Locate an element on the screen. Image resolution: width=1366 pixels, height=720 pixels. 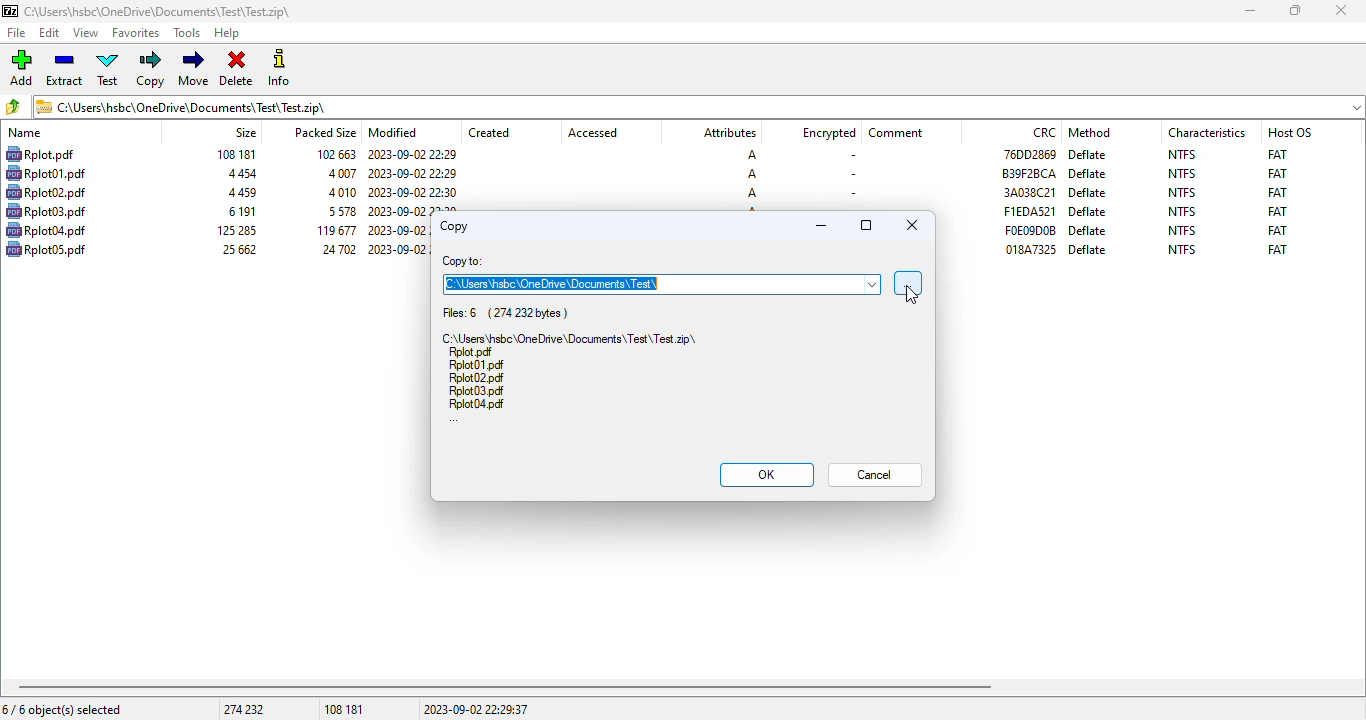
copy is located at coordinates (152, 69).